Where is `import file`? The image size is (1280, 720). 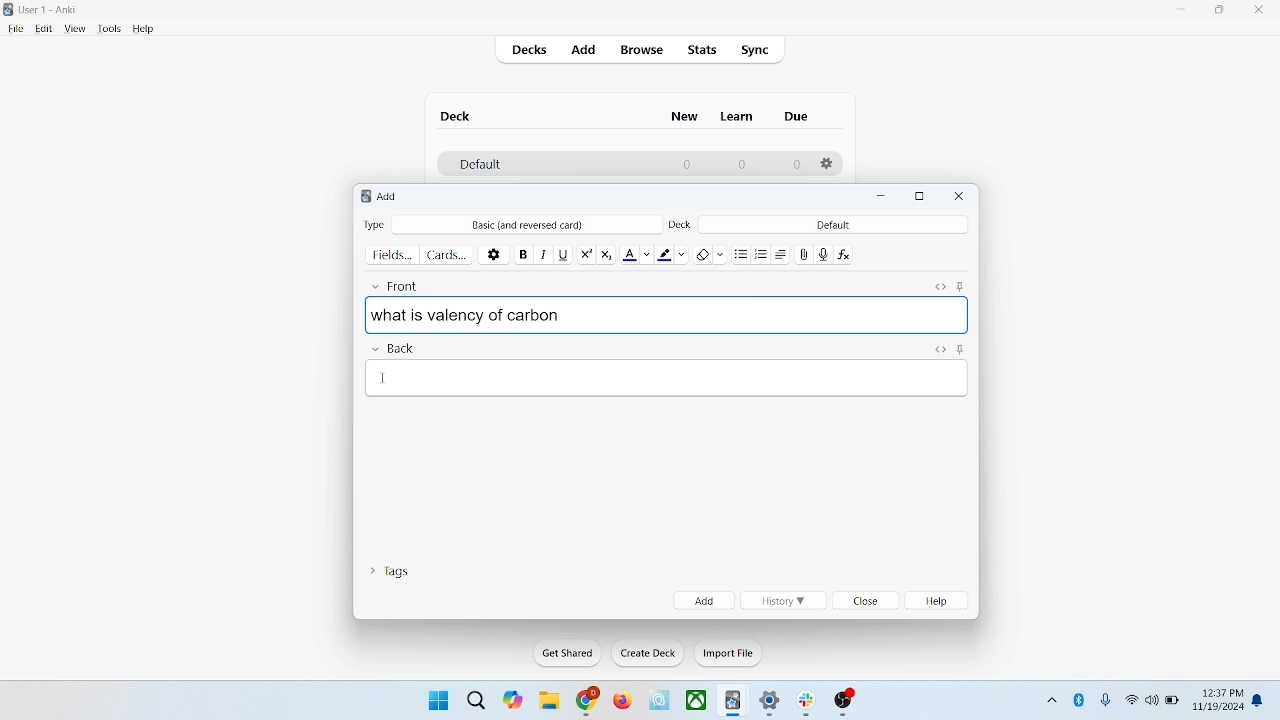
import file is located at coordinates (729, 653).